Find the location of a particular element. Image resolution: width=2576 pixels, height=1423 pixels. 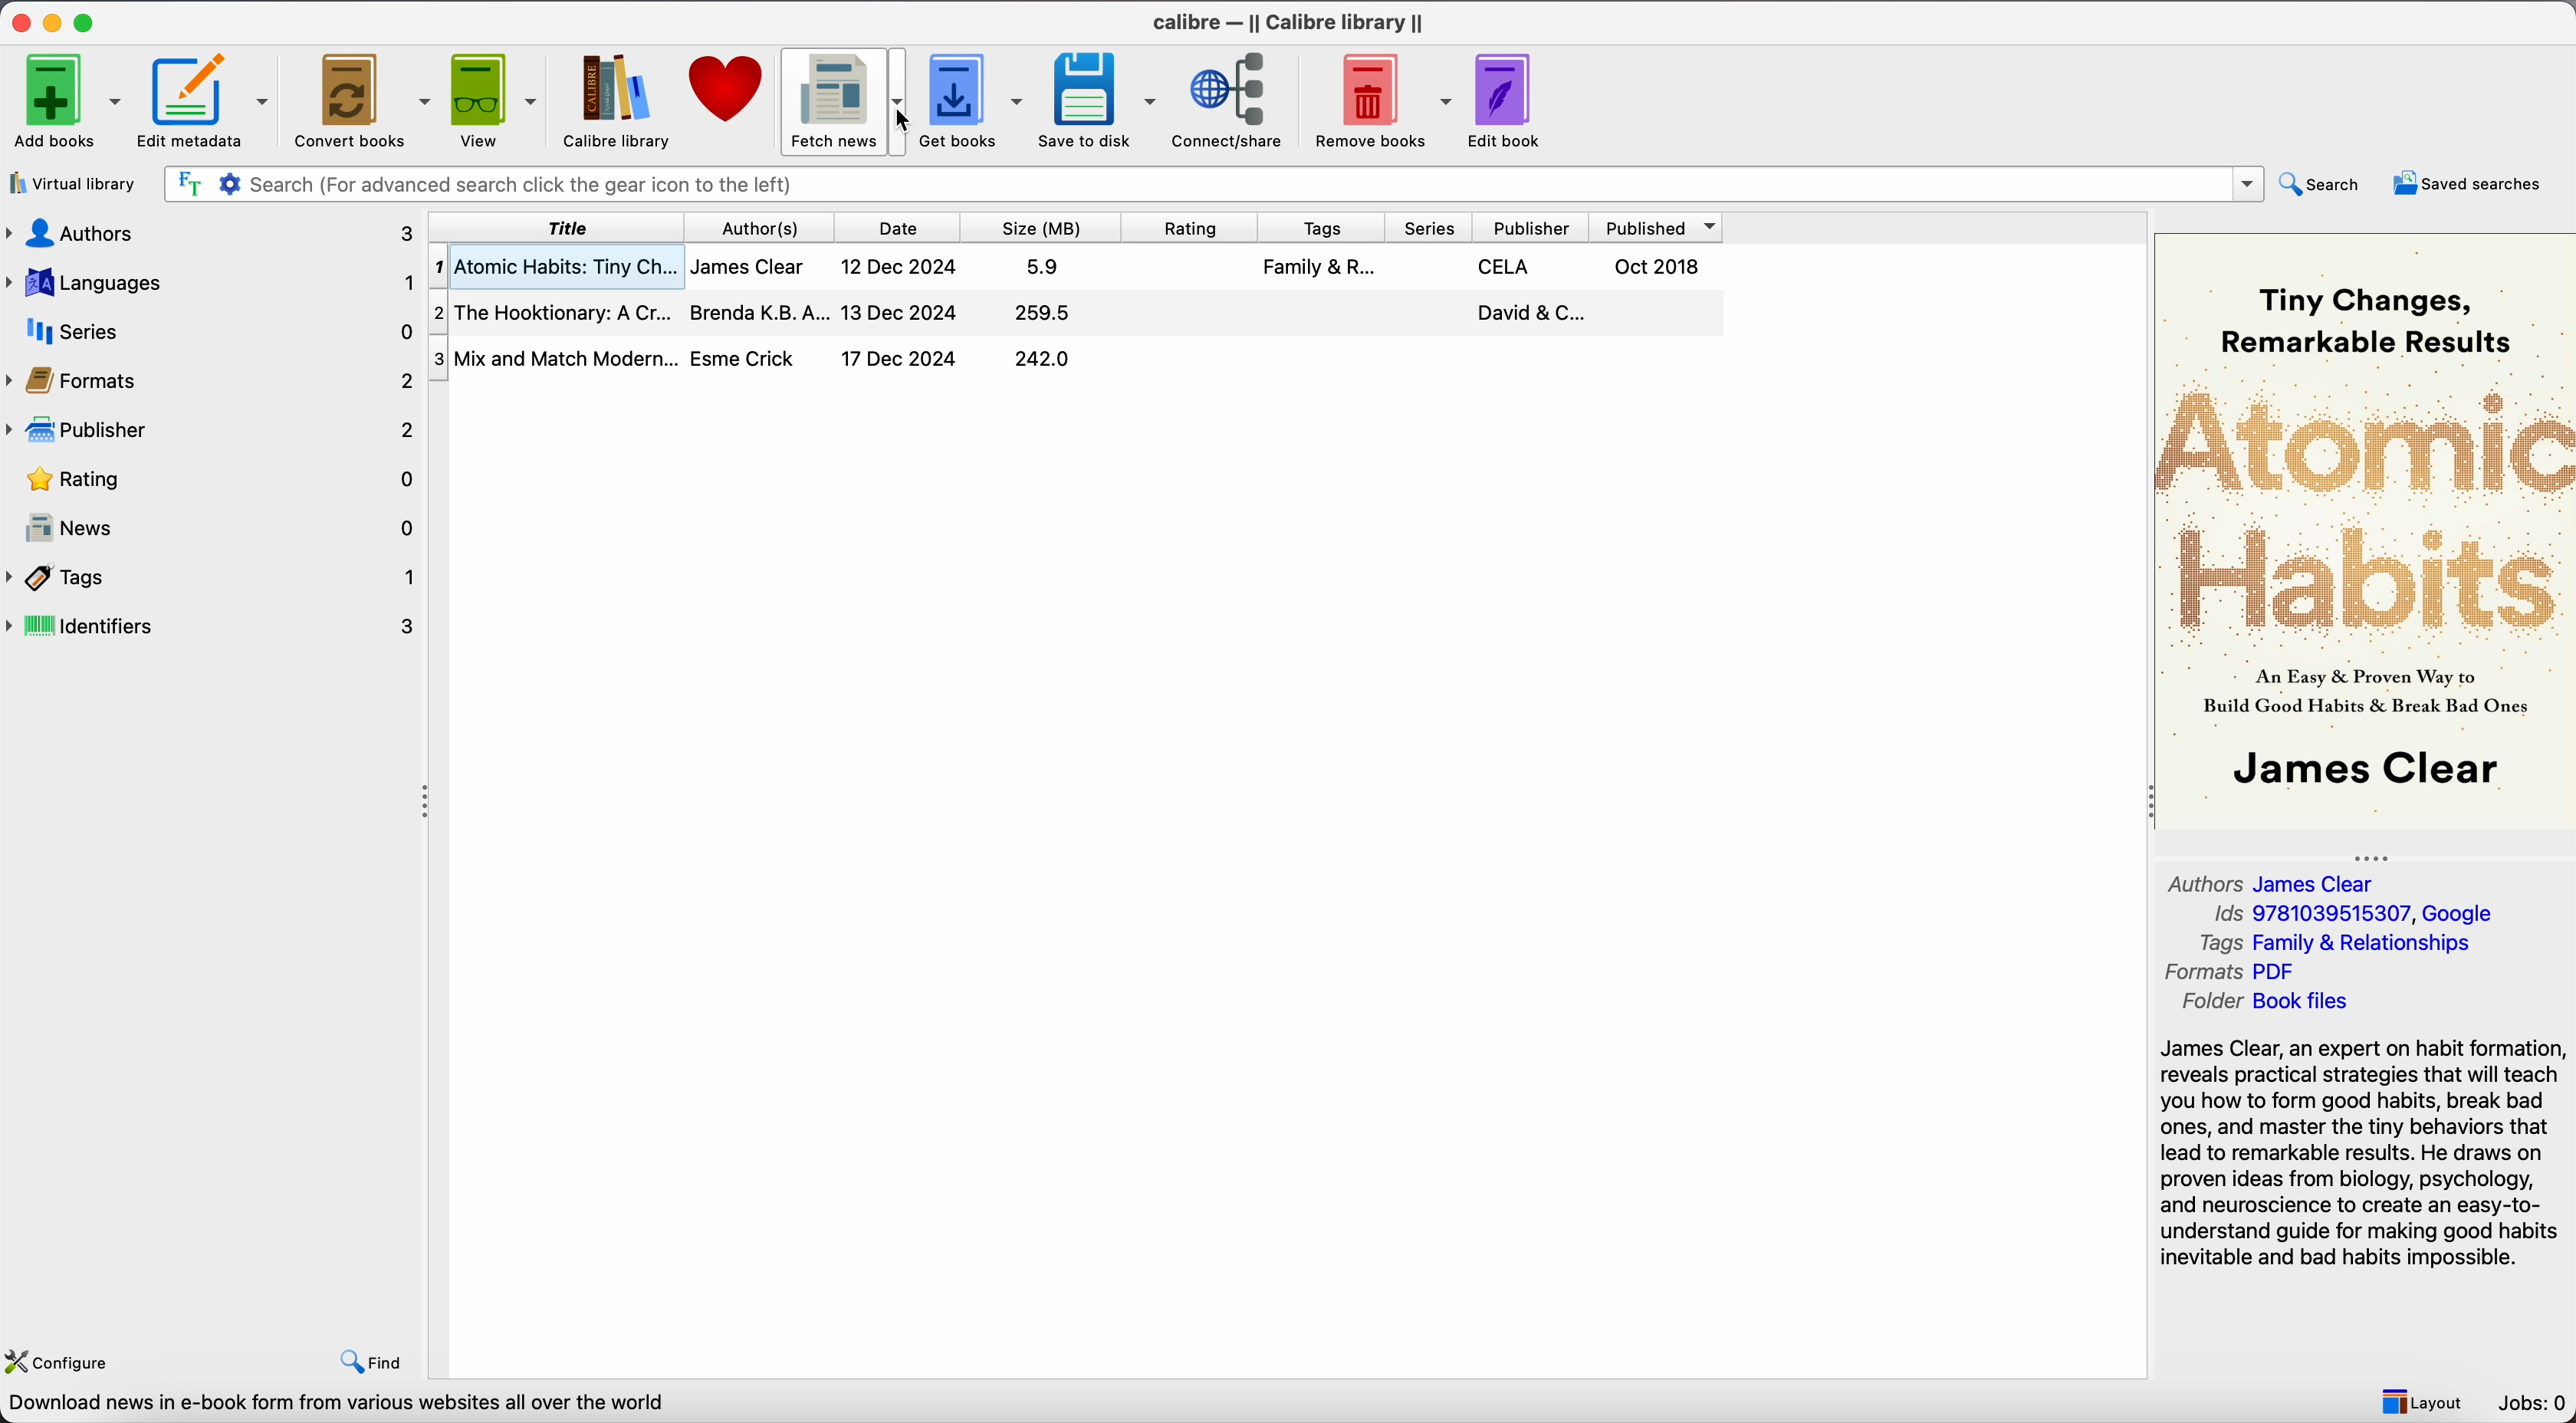

Oct 2018 is located at coordinates (1659, 267).